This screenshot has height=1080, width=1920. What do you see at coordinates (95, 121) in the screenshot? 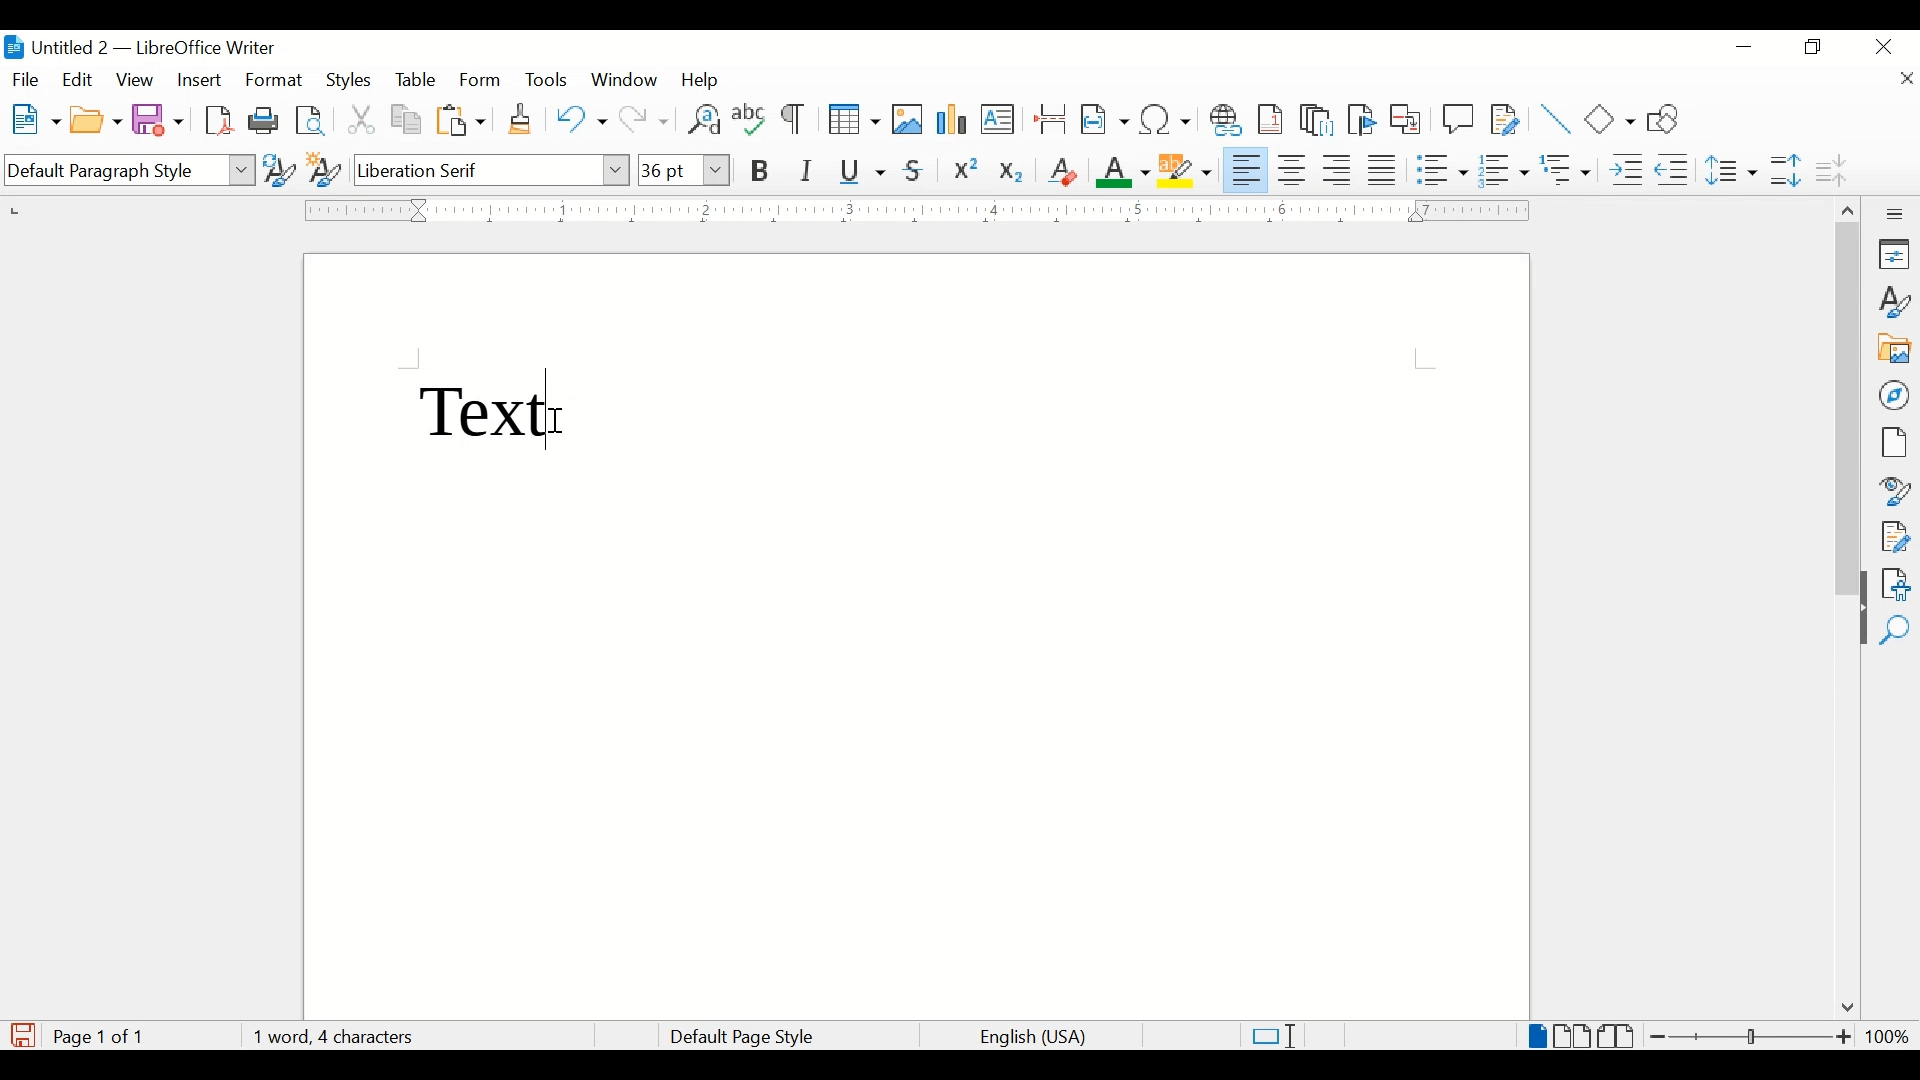
I see `open` at bounding box center [95, 121].